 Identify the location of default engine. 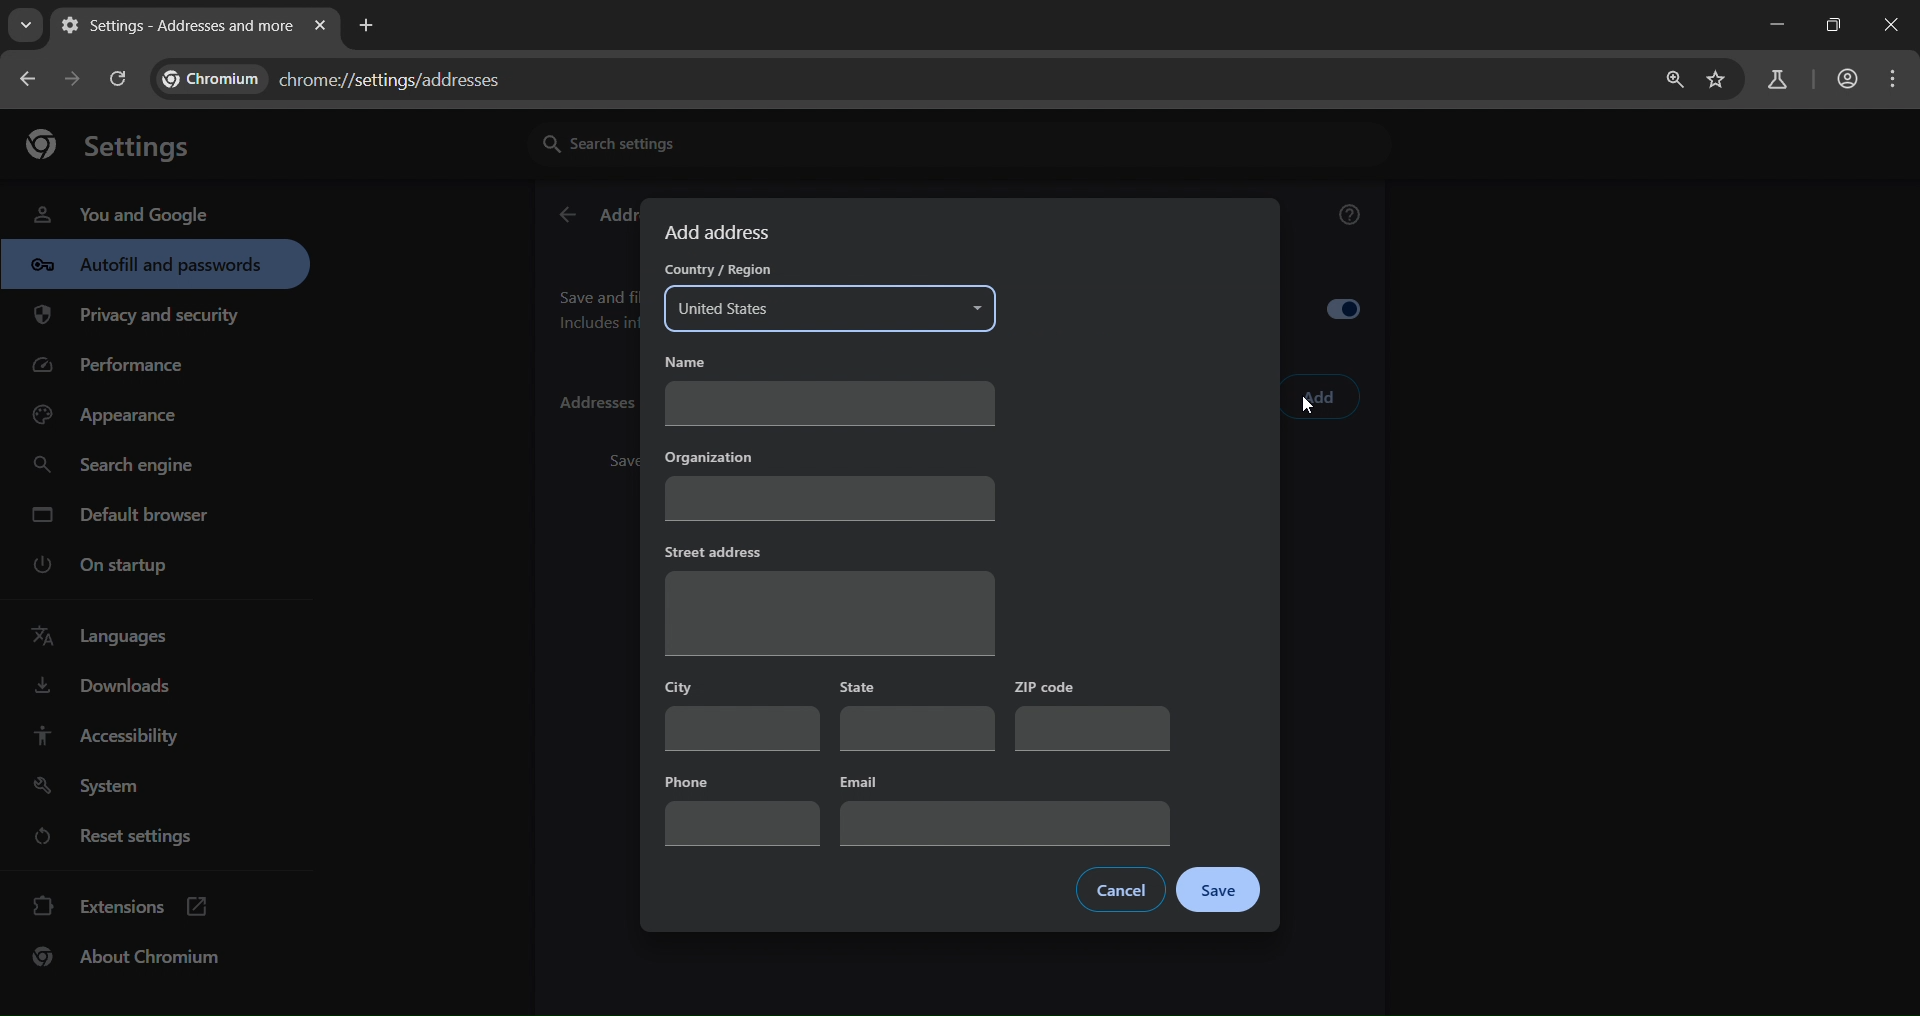
(124, 518).